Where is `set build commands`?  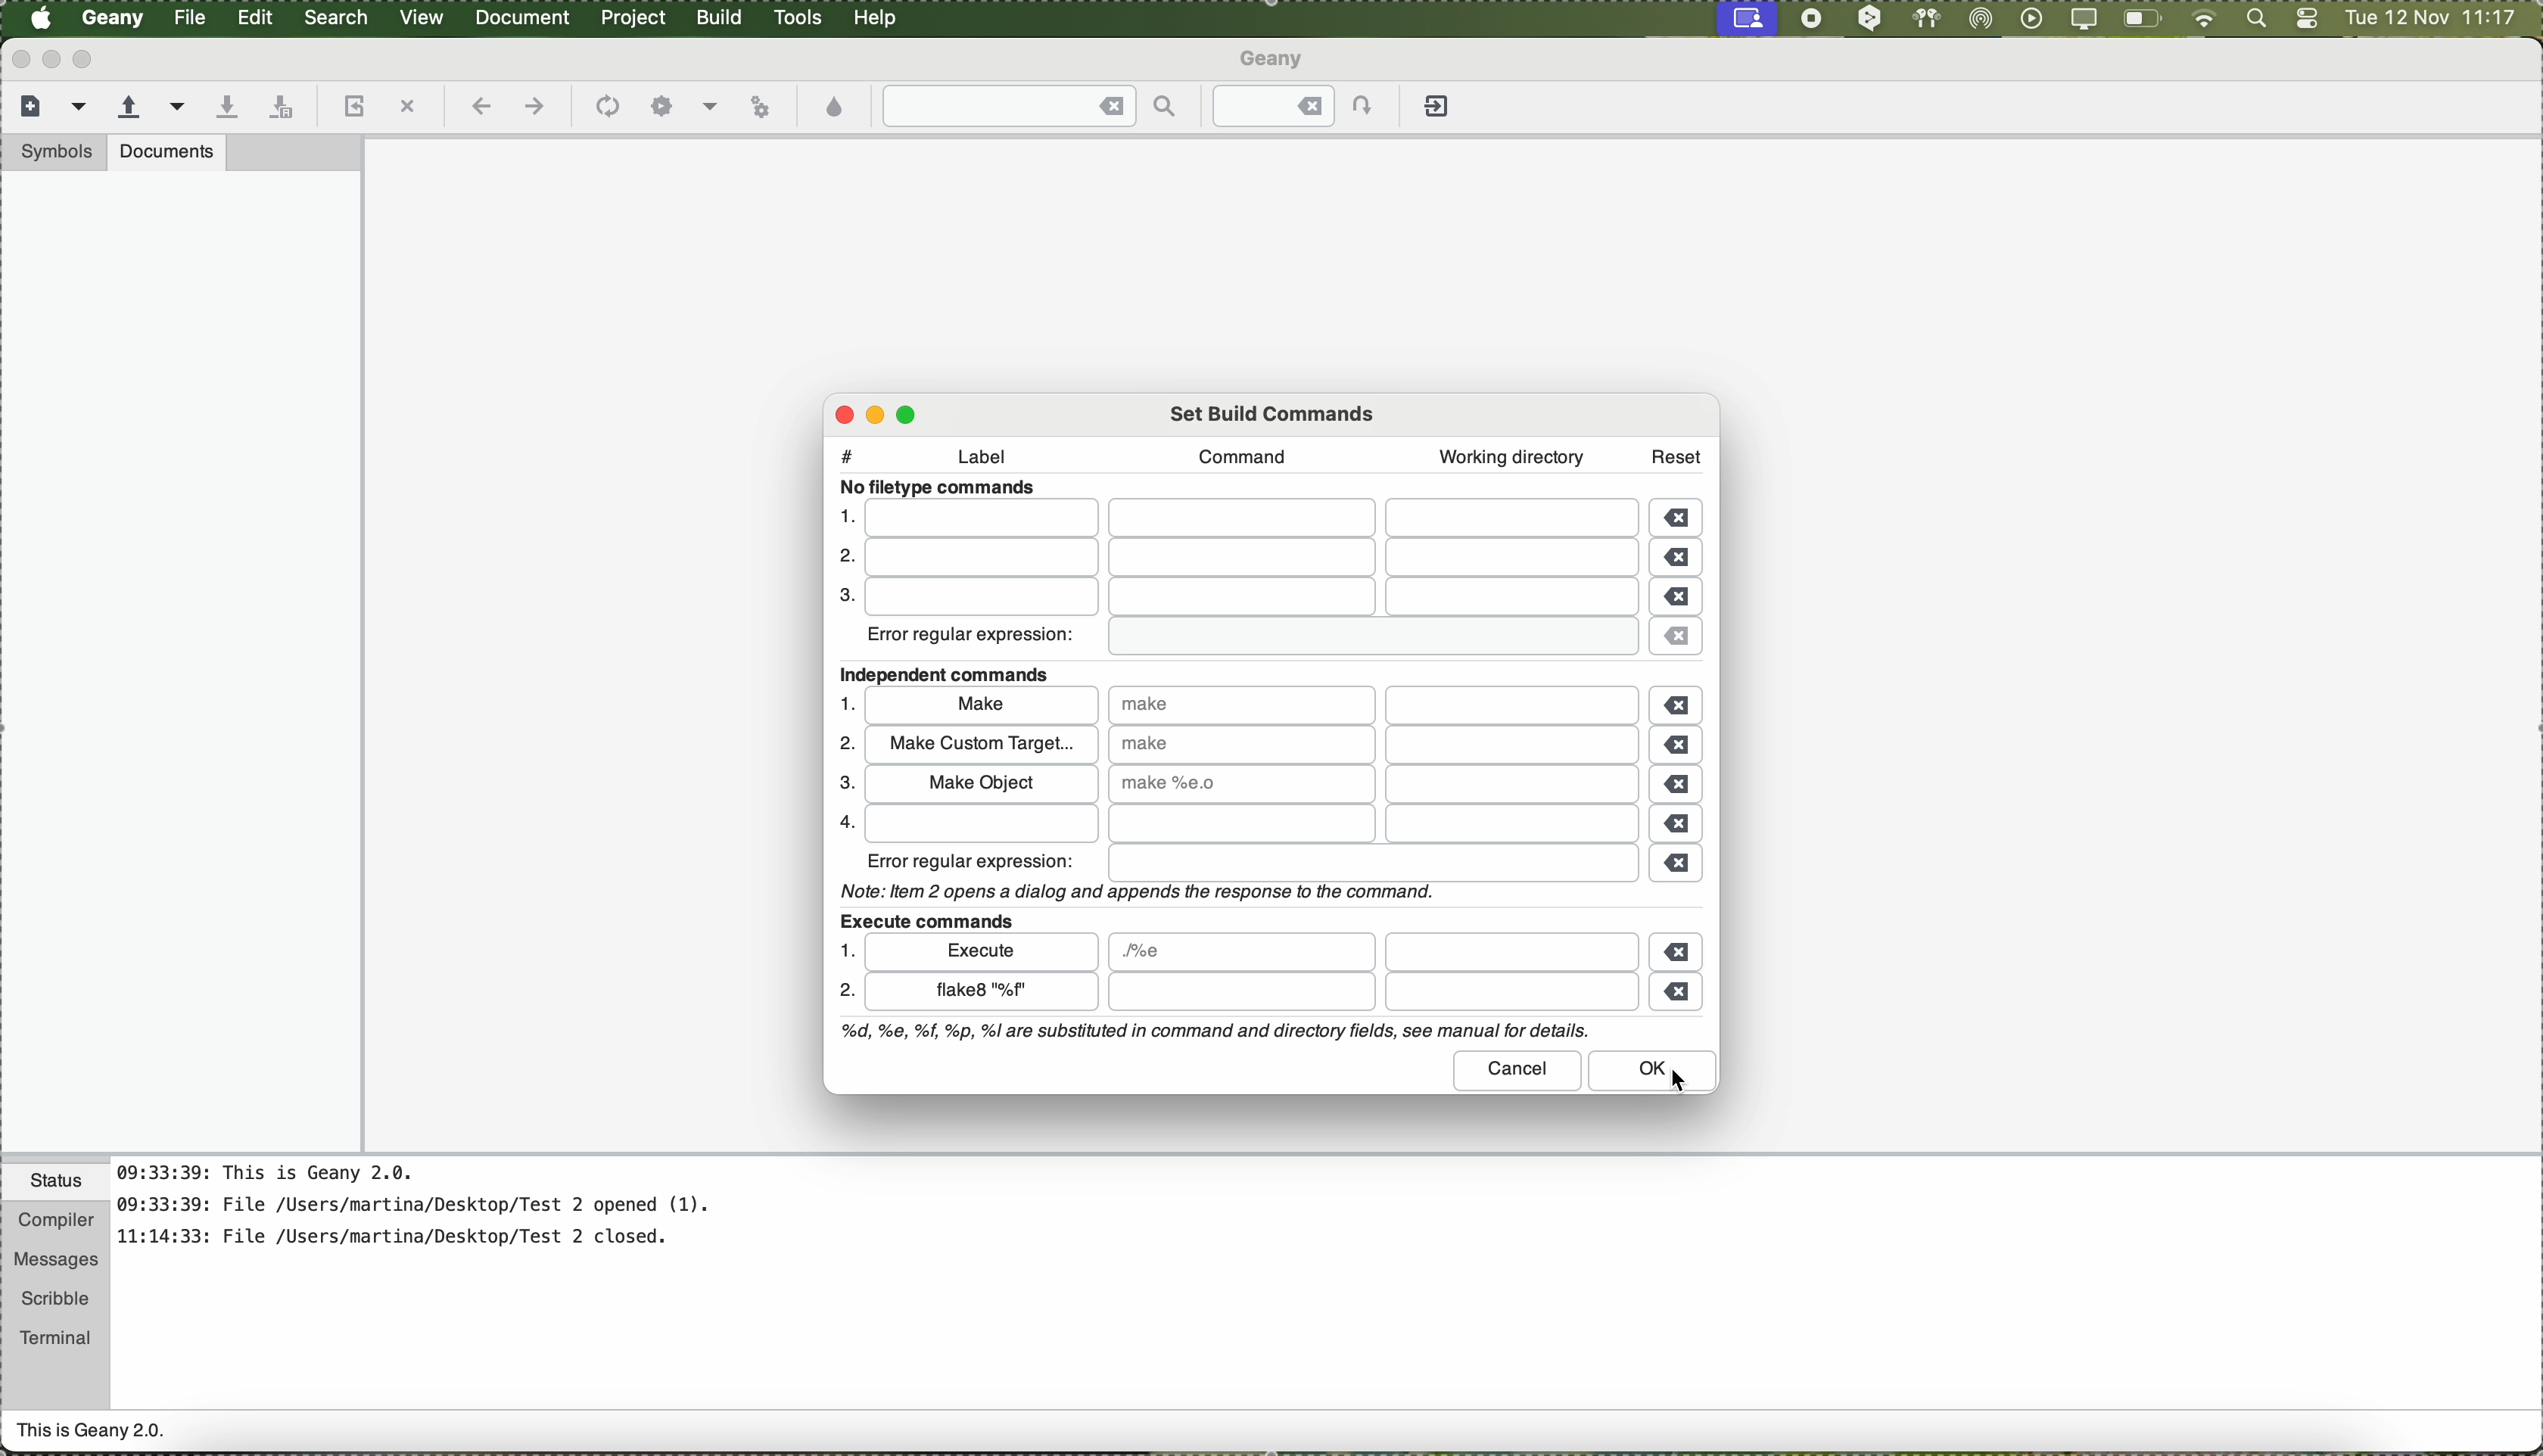 set build commands is located at coordinates (1275, 411).